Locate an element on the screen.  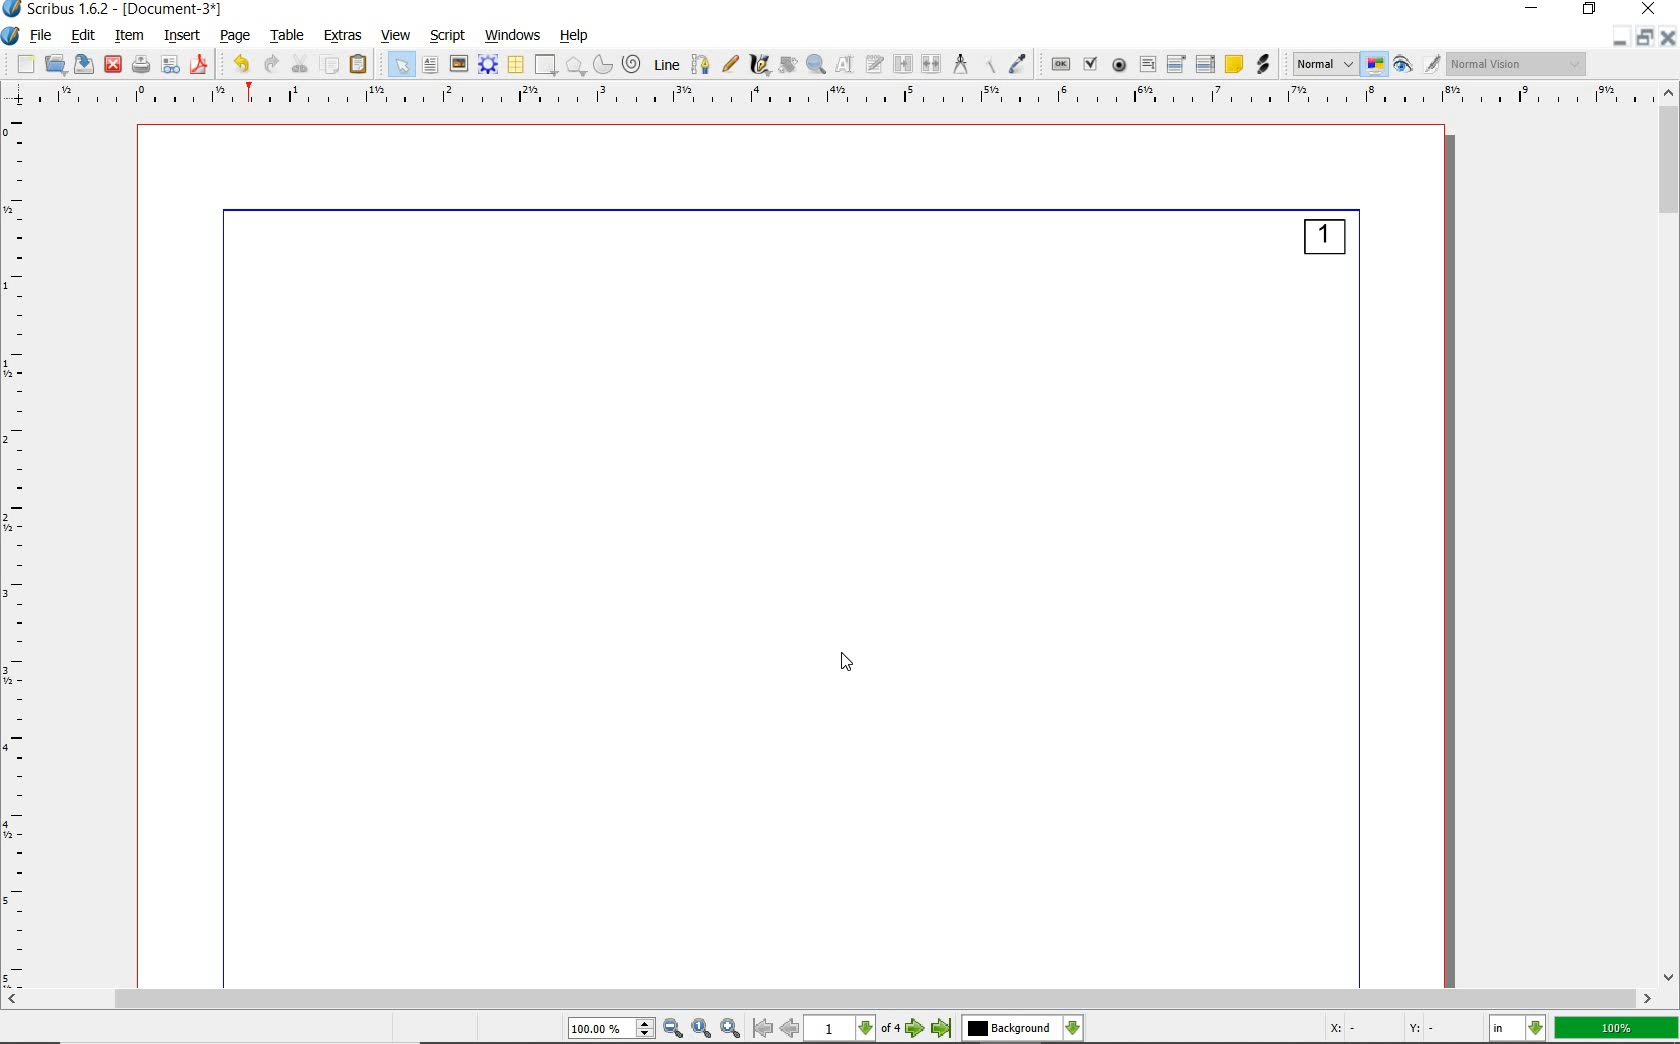
pdf combo box is located at coordinates (1177, 63).